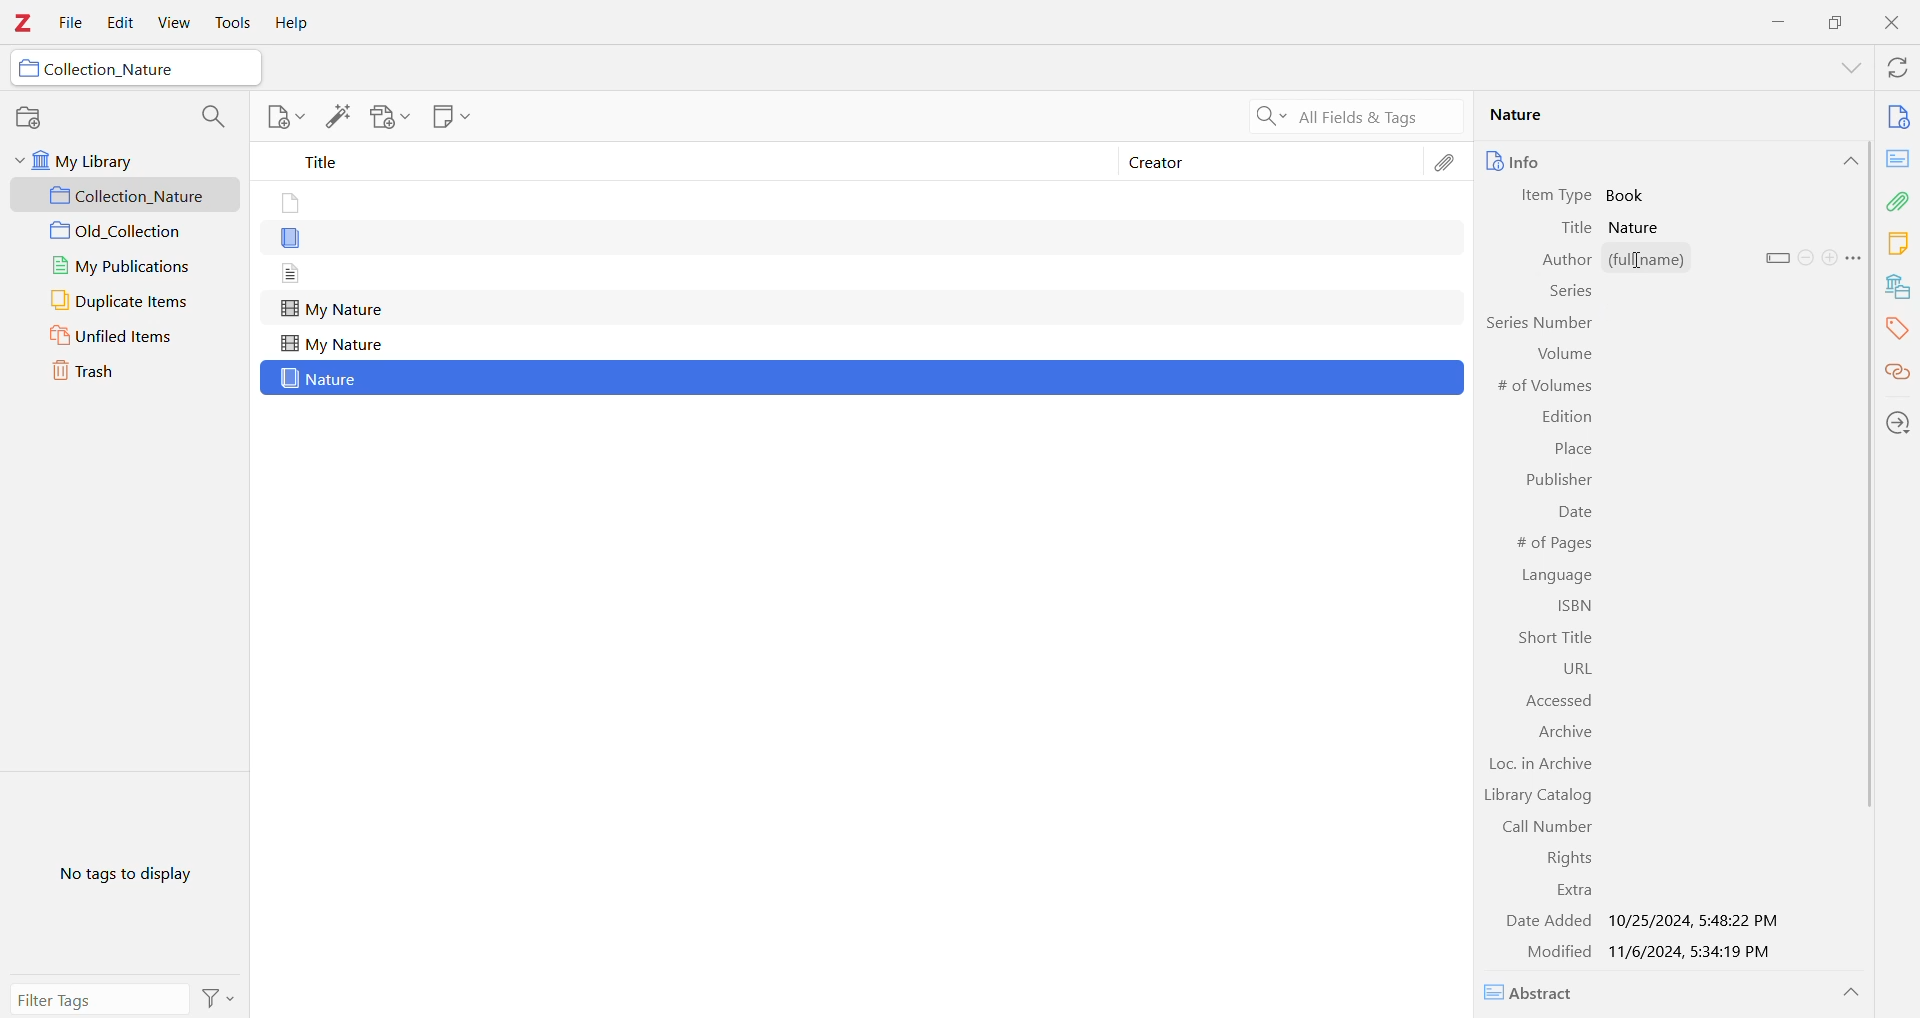  I want to click on Search All Fields & tags, so click(1350, 117).